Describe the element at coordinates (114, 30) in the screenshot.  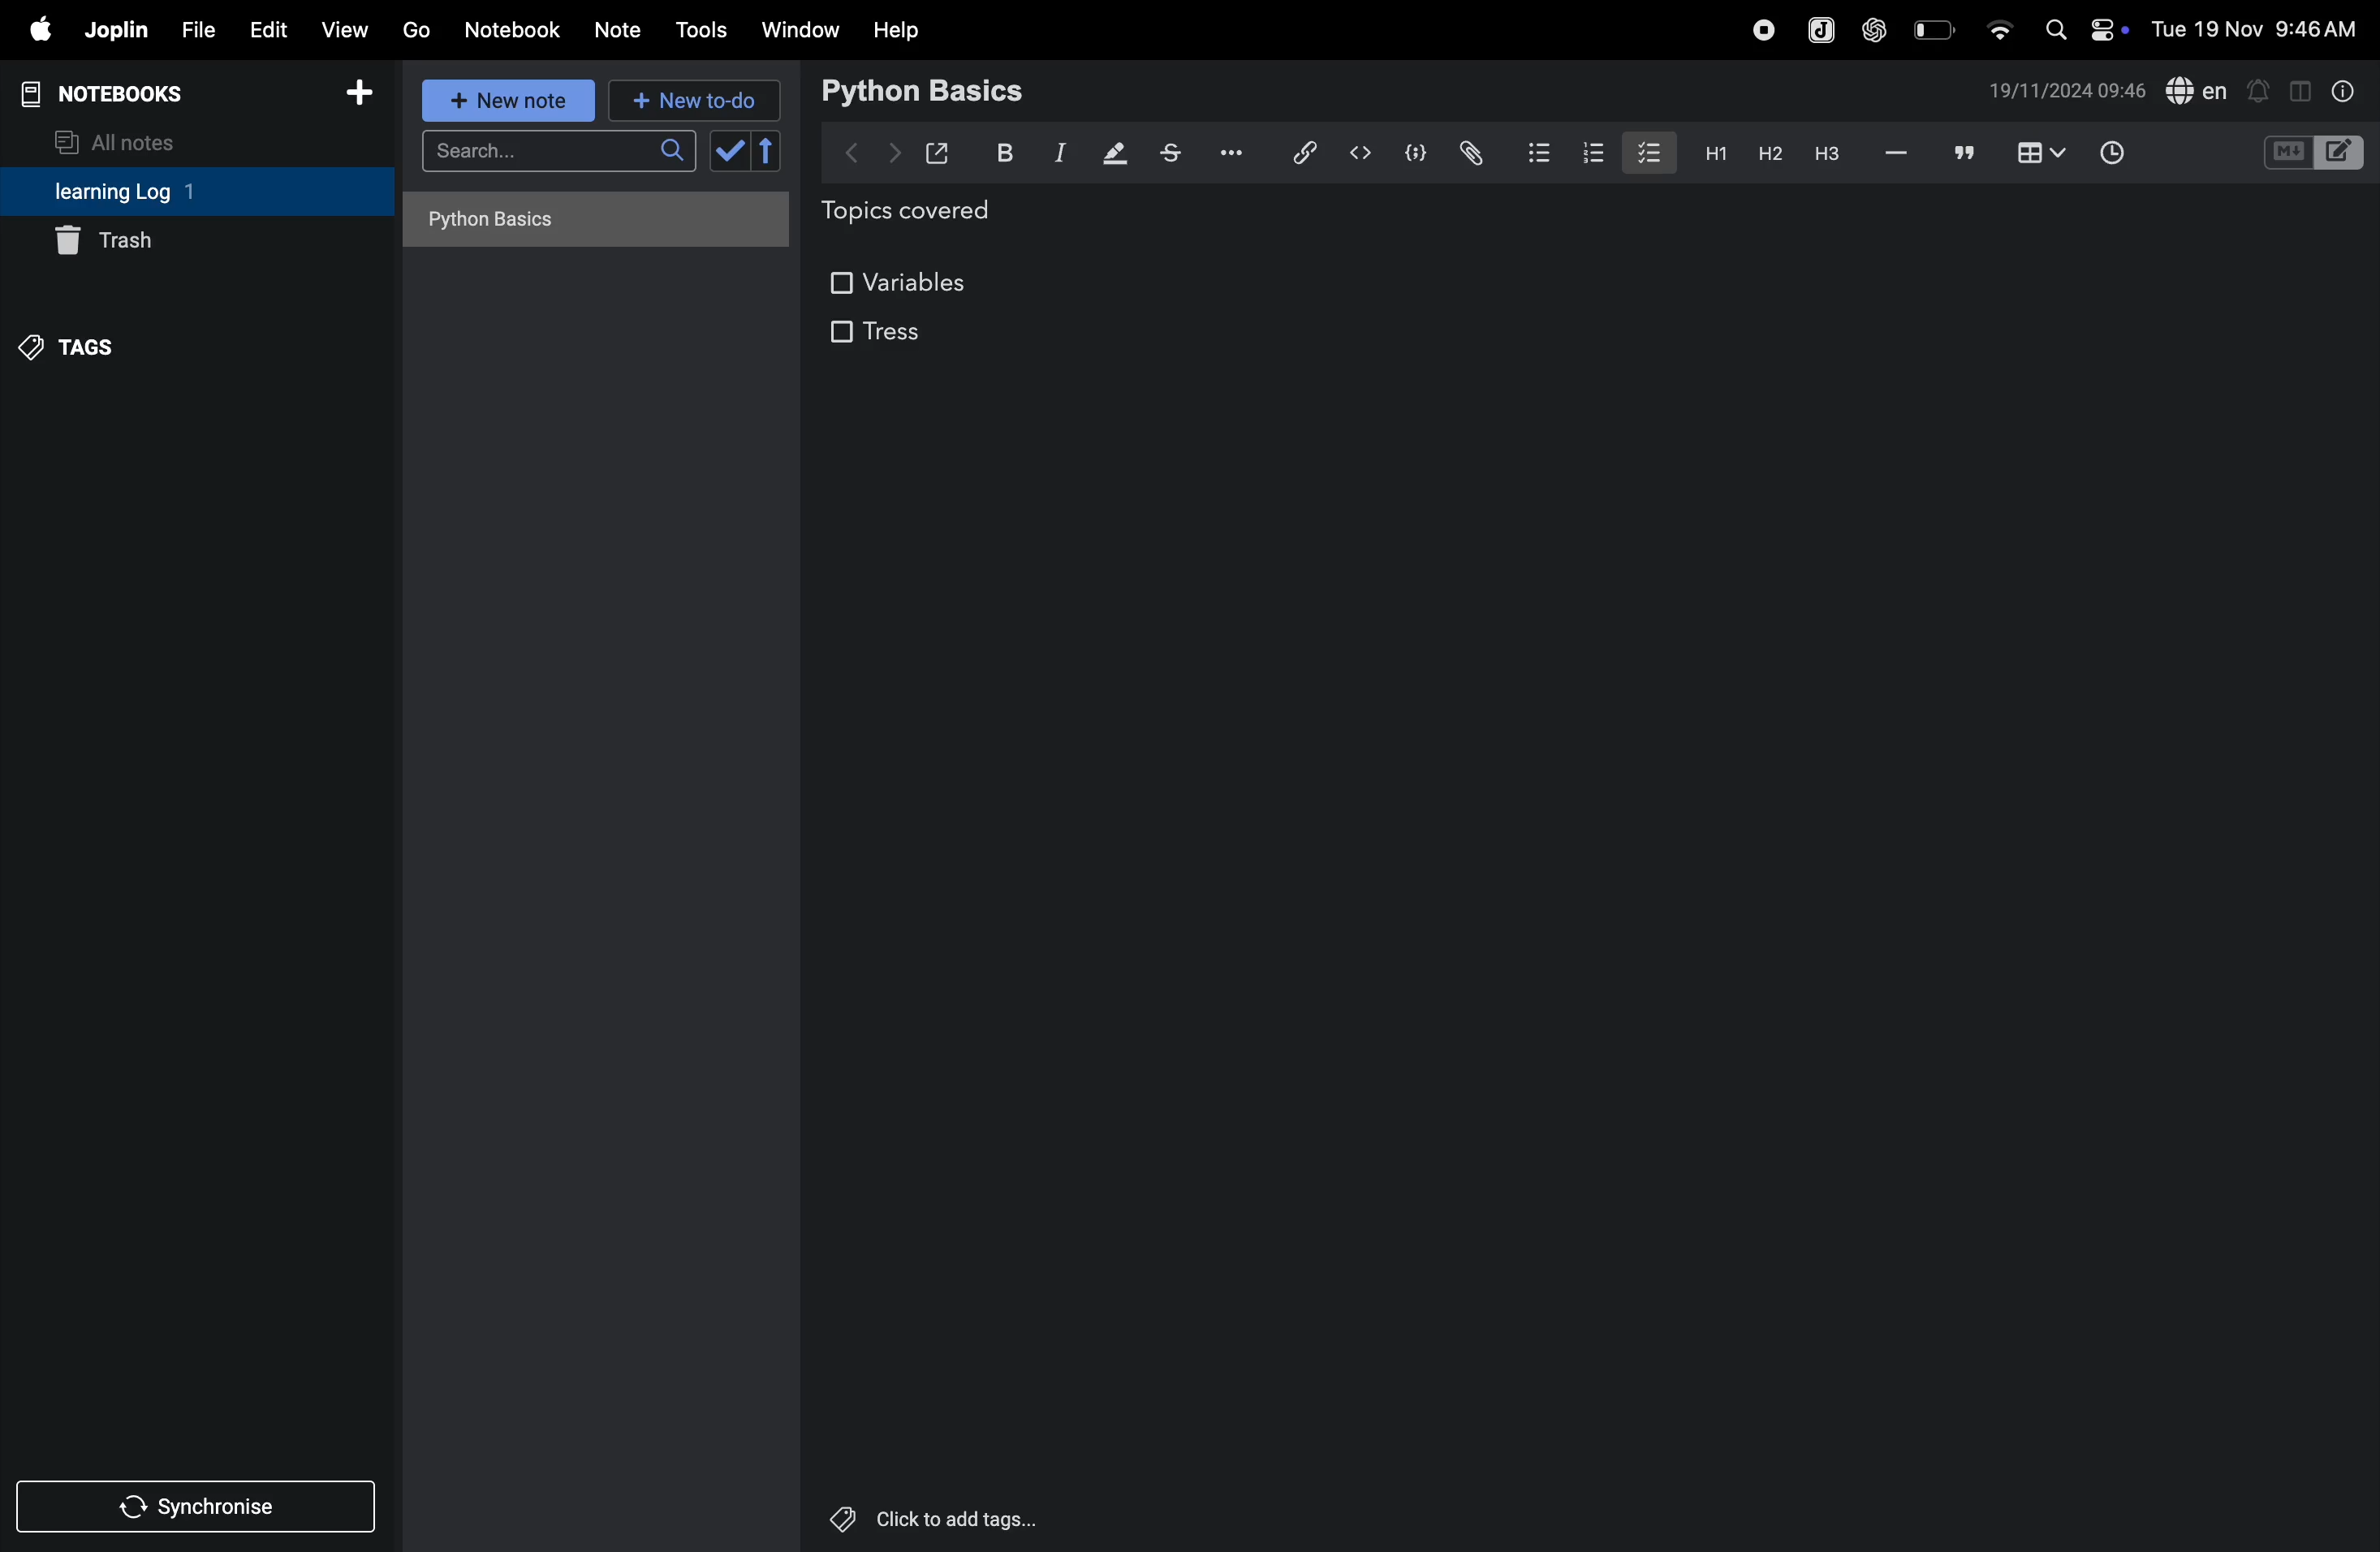
I see `joplin` at that location.